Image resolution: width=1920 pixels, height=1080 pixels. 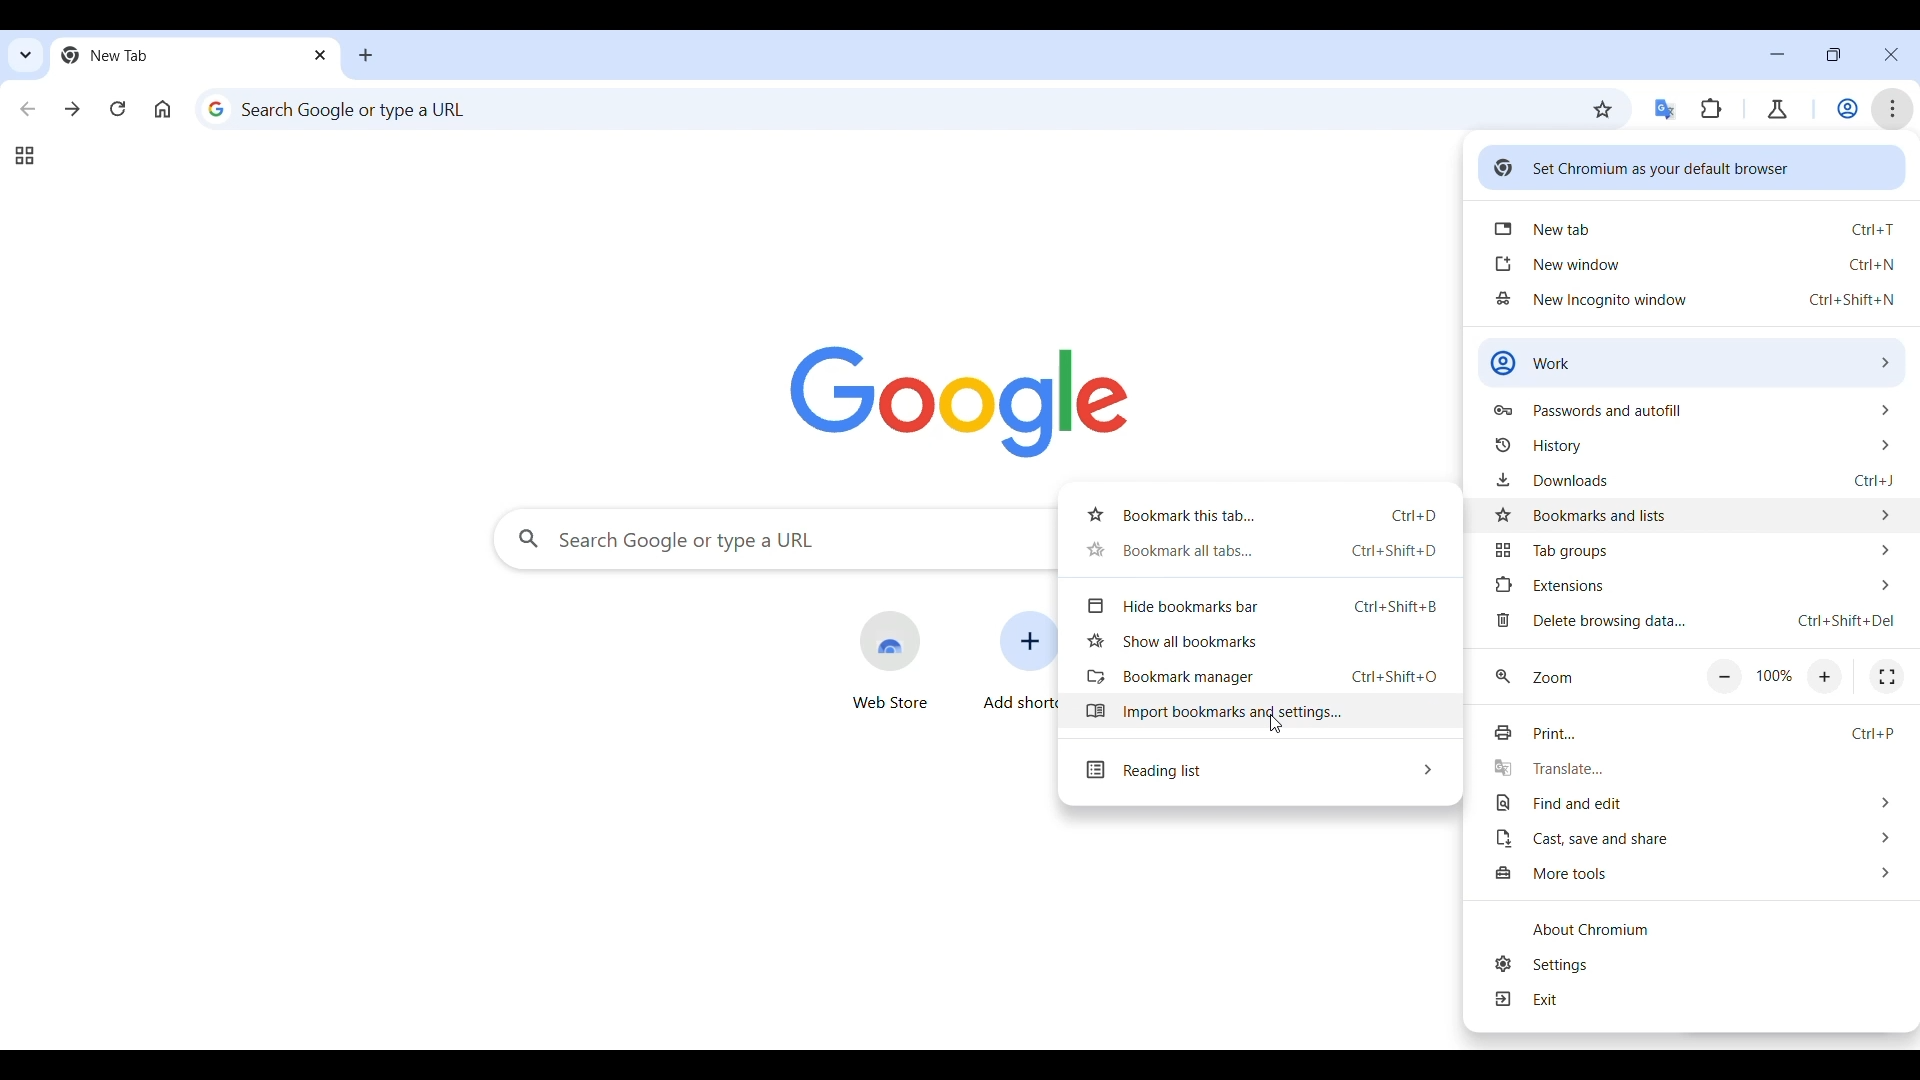 I want to click on Go back, so click(x=28, y=109).